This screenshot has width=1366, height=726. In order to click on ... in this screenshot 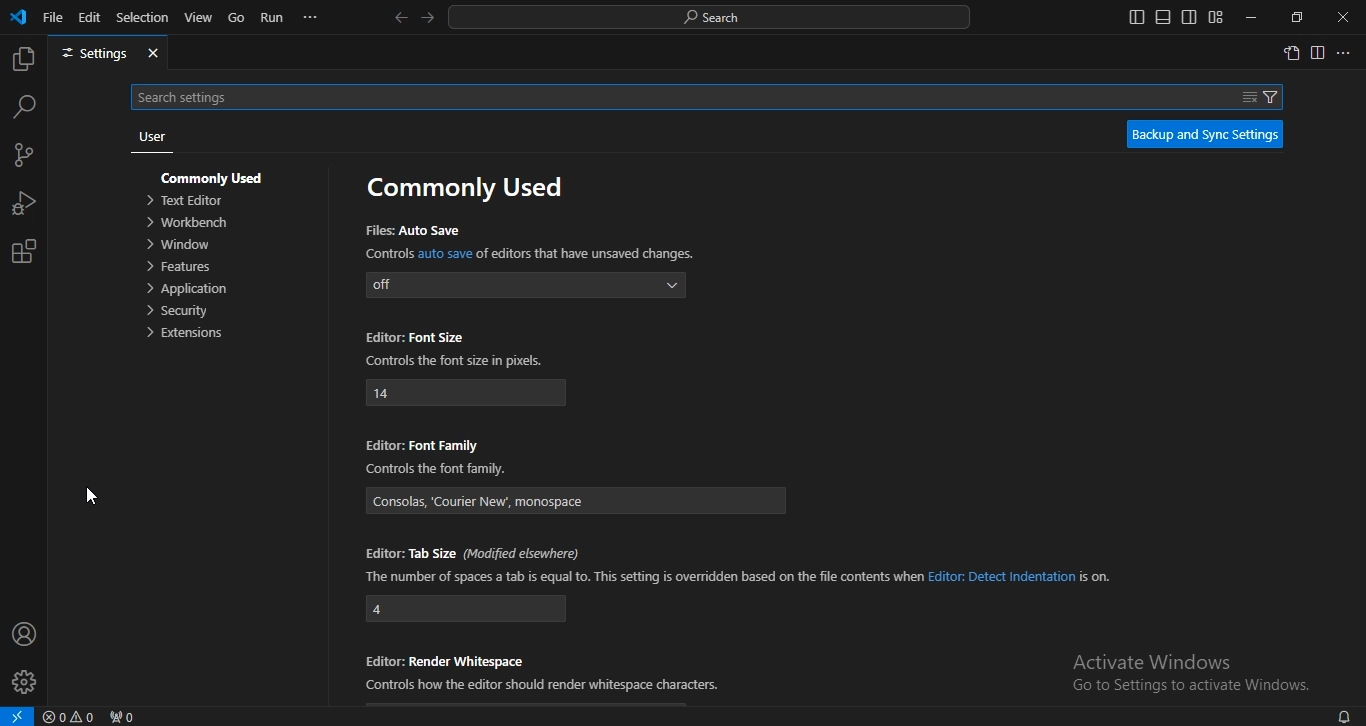, I will do `click(311, 17)`.